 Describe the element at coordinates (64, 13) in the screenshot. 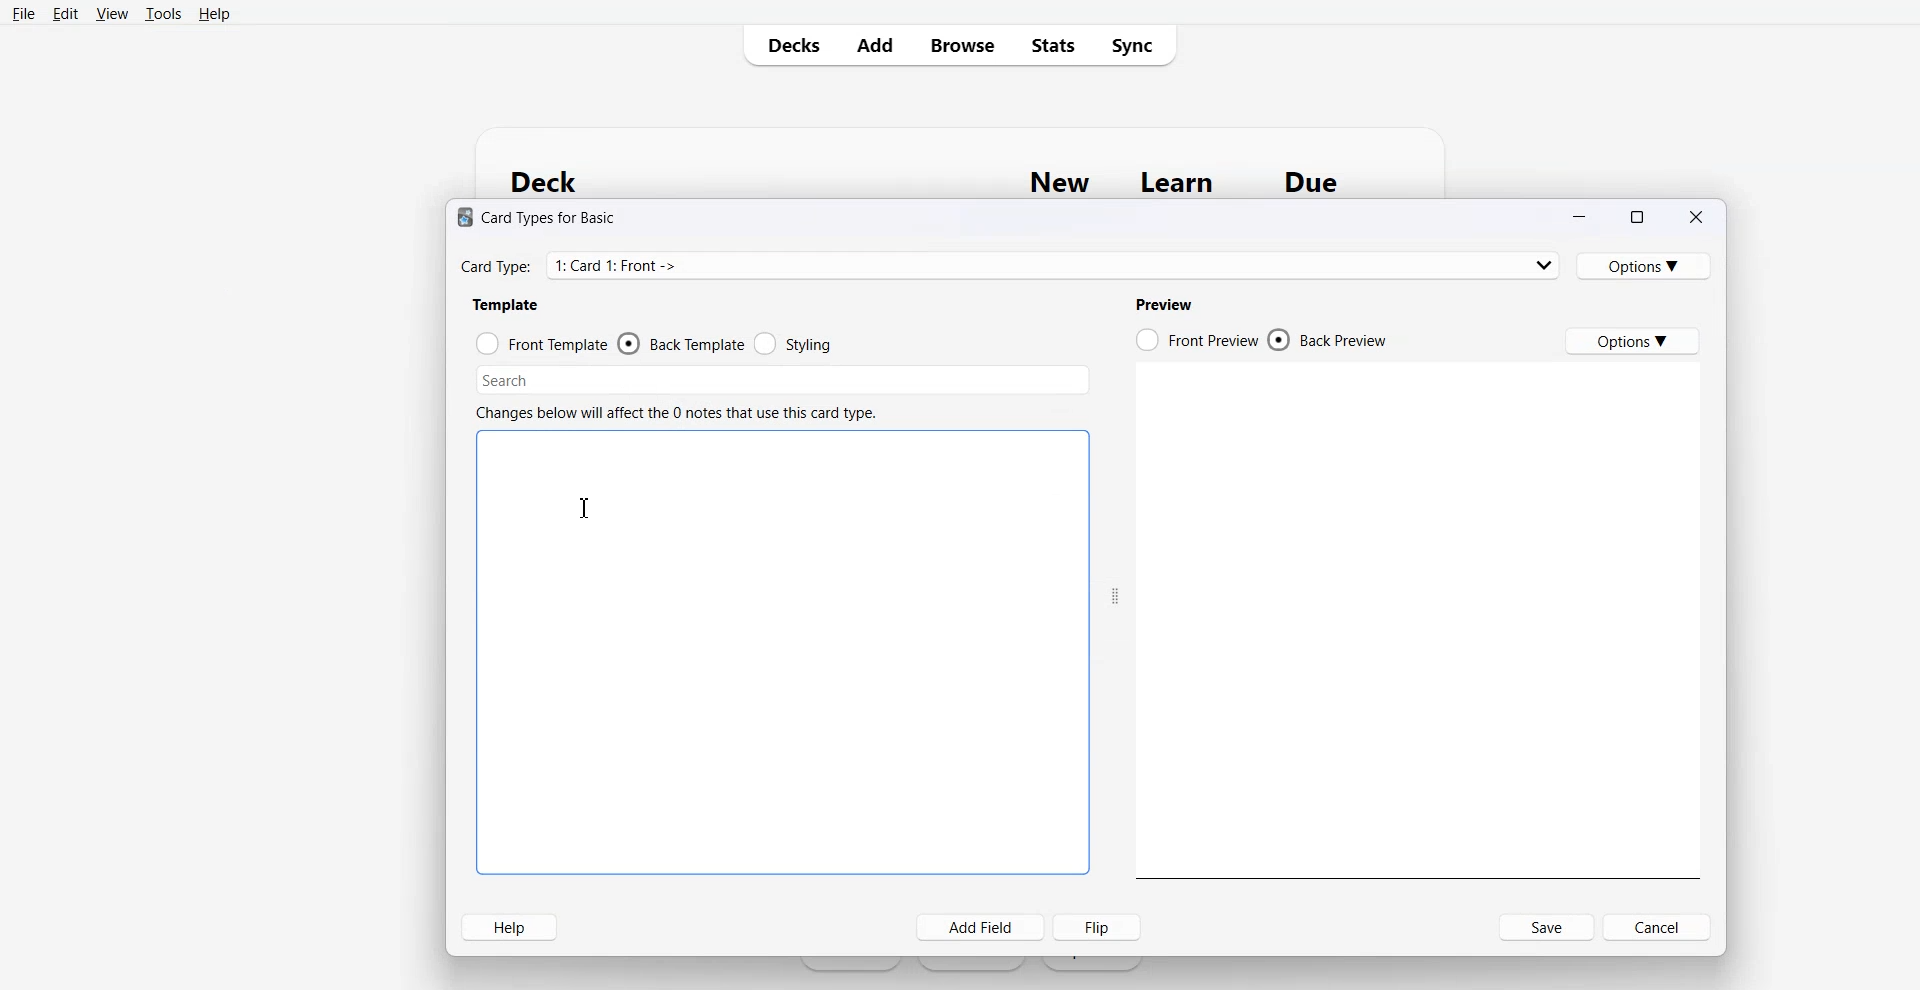

I see `Edit` at that location.